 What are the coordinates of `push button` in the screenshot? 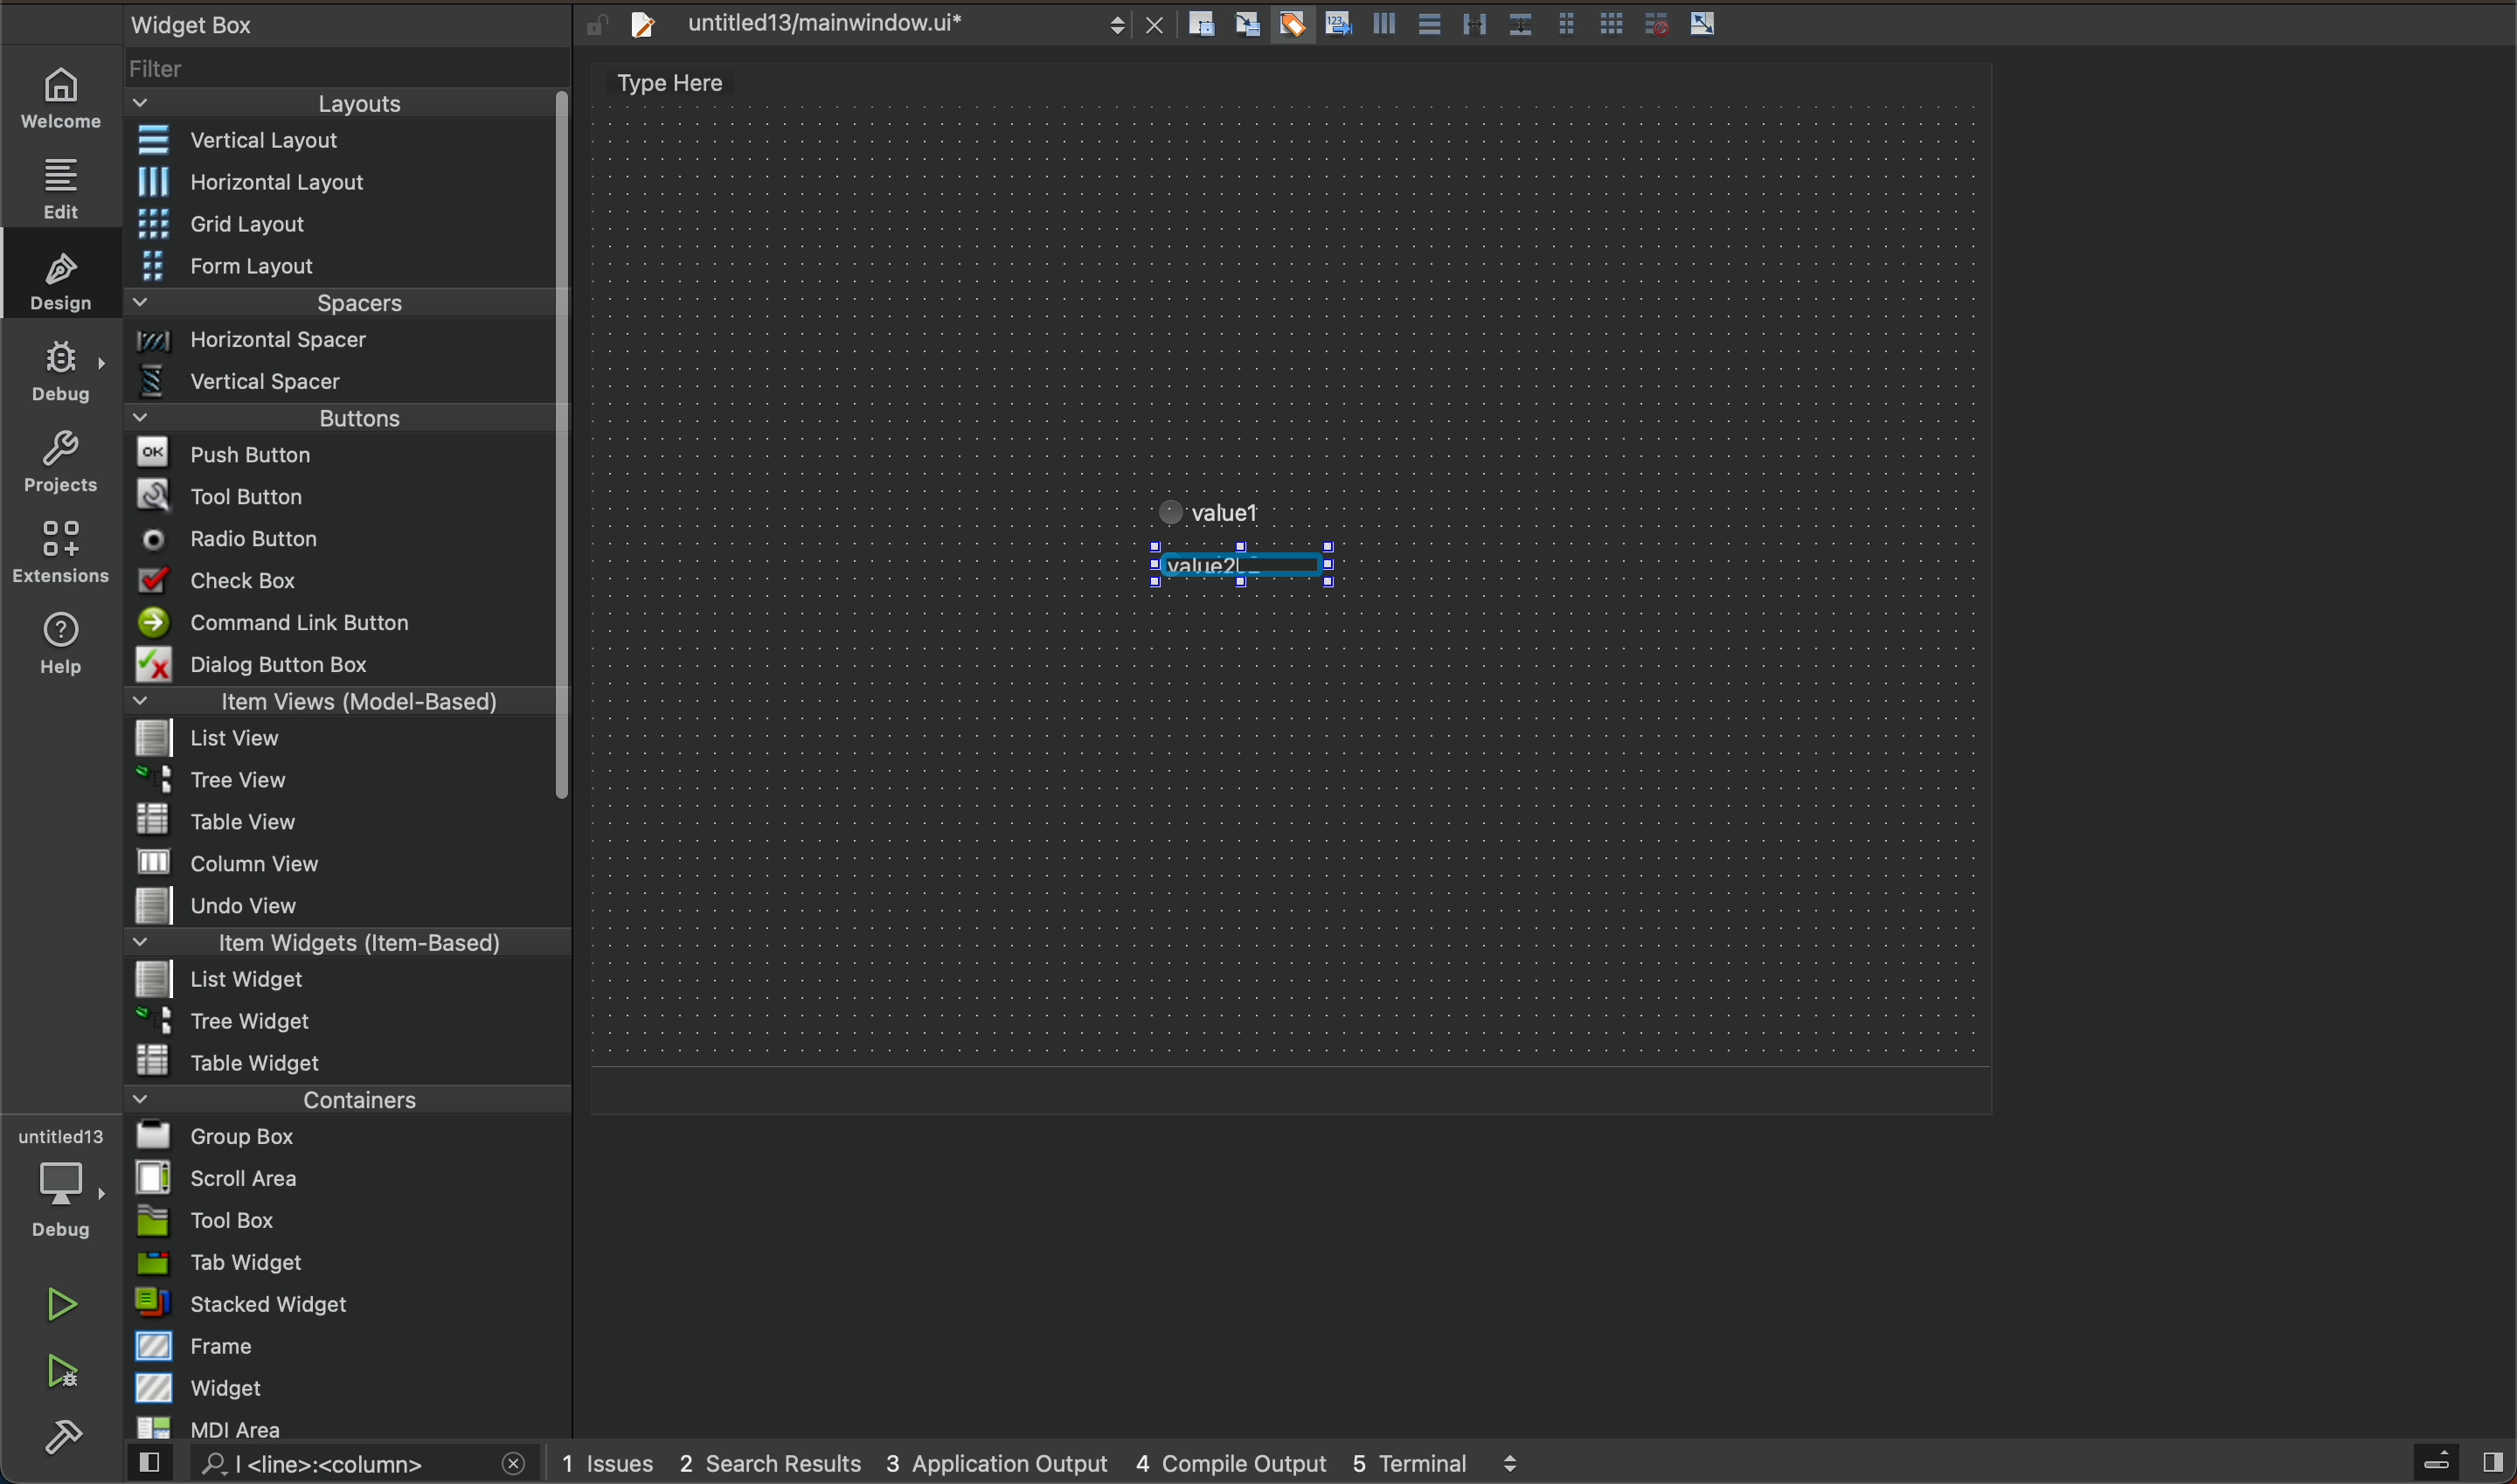 It's located at (340, 457).